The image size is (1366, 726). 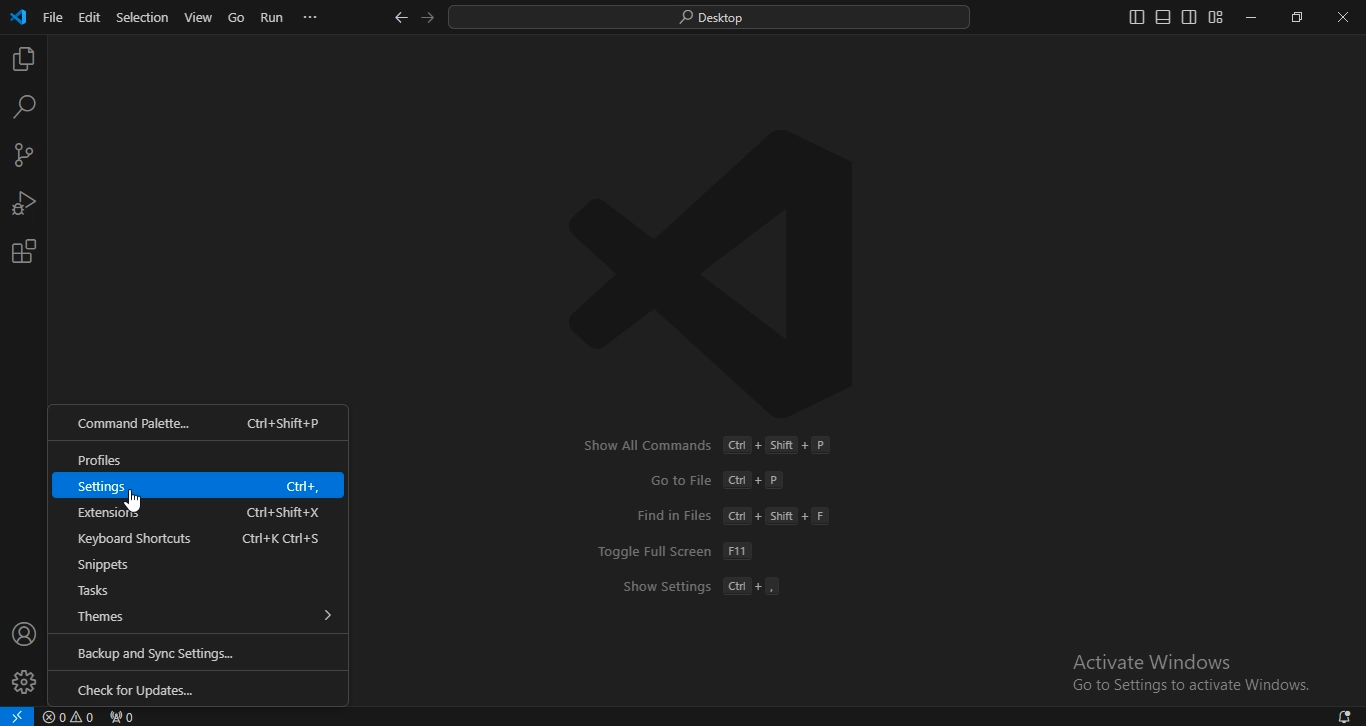 What do you see at coordinates (313, 18) in the screenshot?
I see `...` at bounding box center [313, 18].